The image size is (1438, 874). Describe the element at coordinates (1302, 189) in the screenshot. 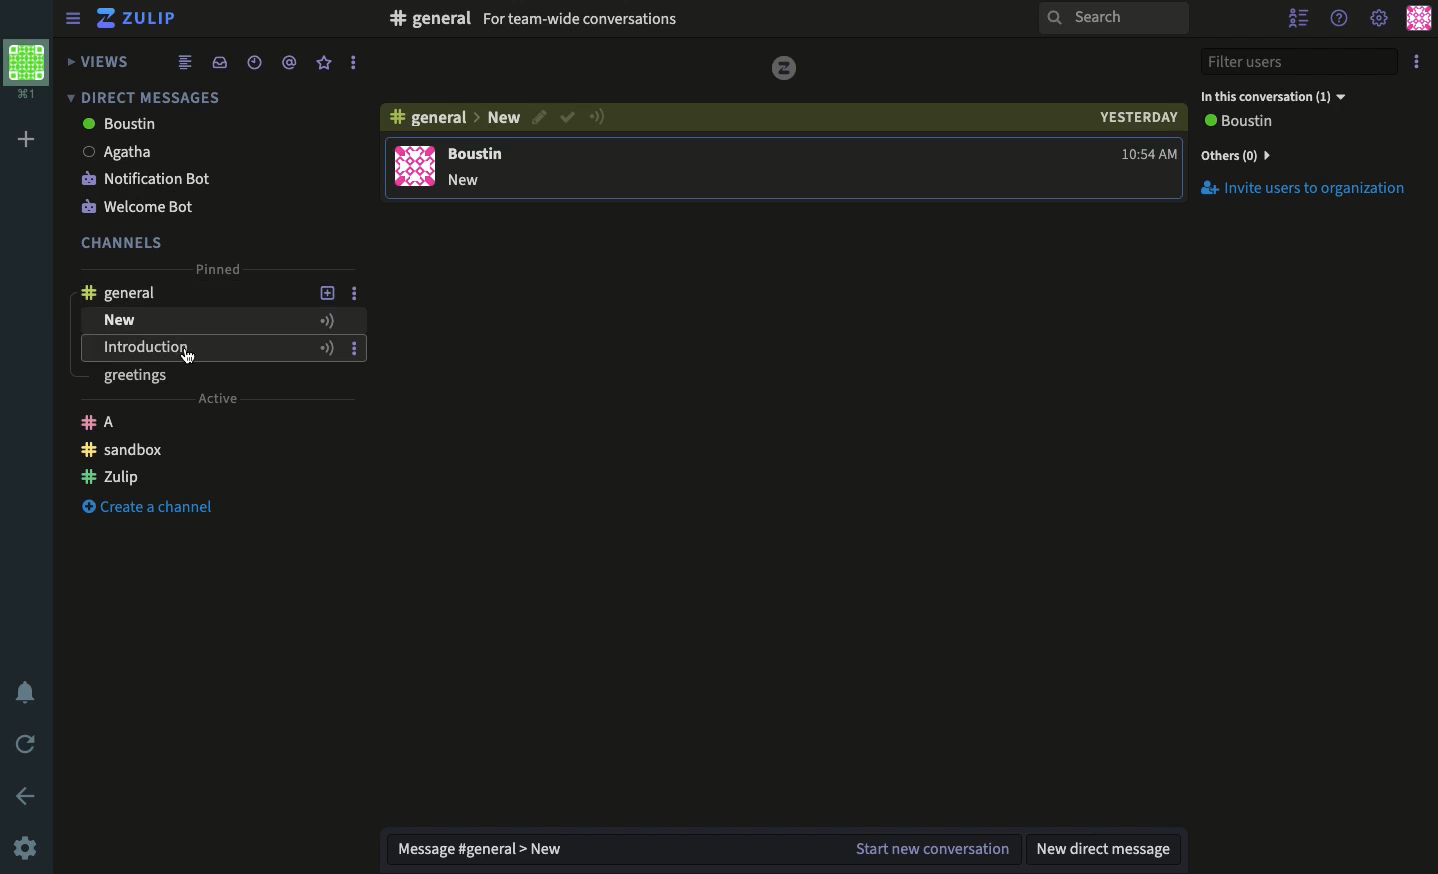

I see `Invite users` at that location.